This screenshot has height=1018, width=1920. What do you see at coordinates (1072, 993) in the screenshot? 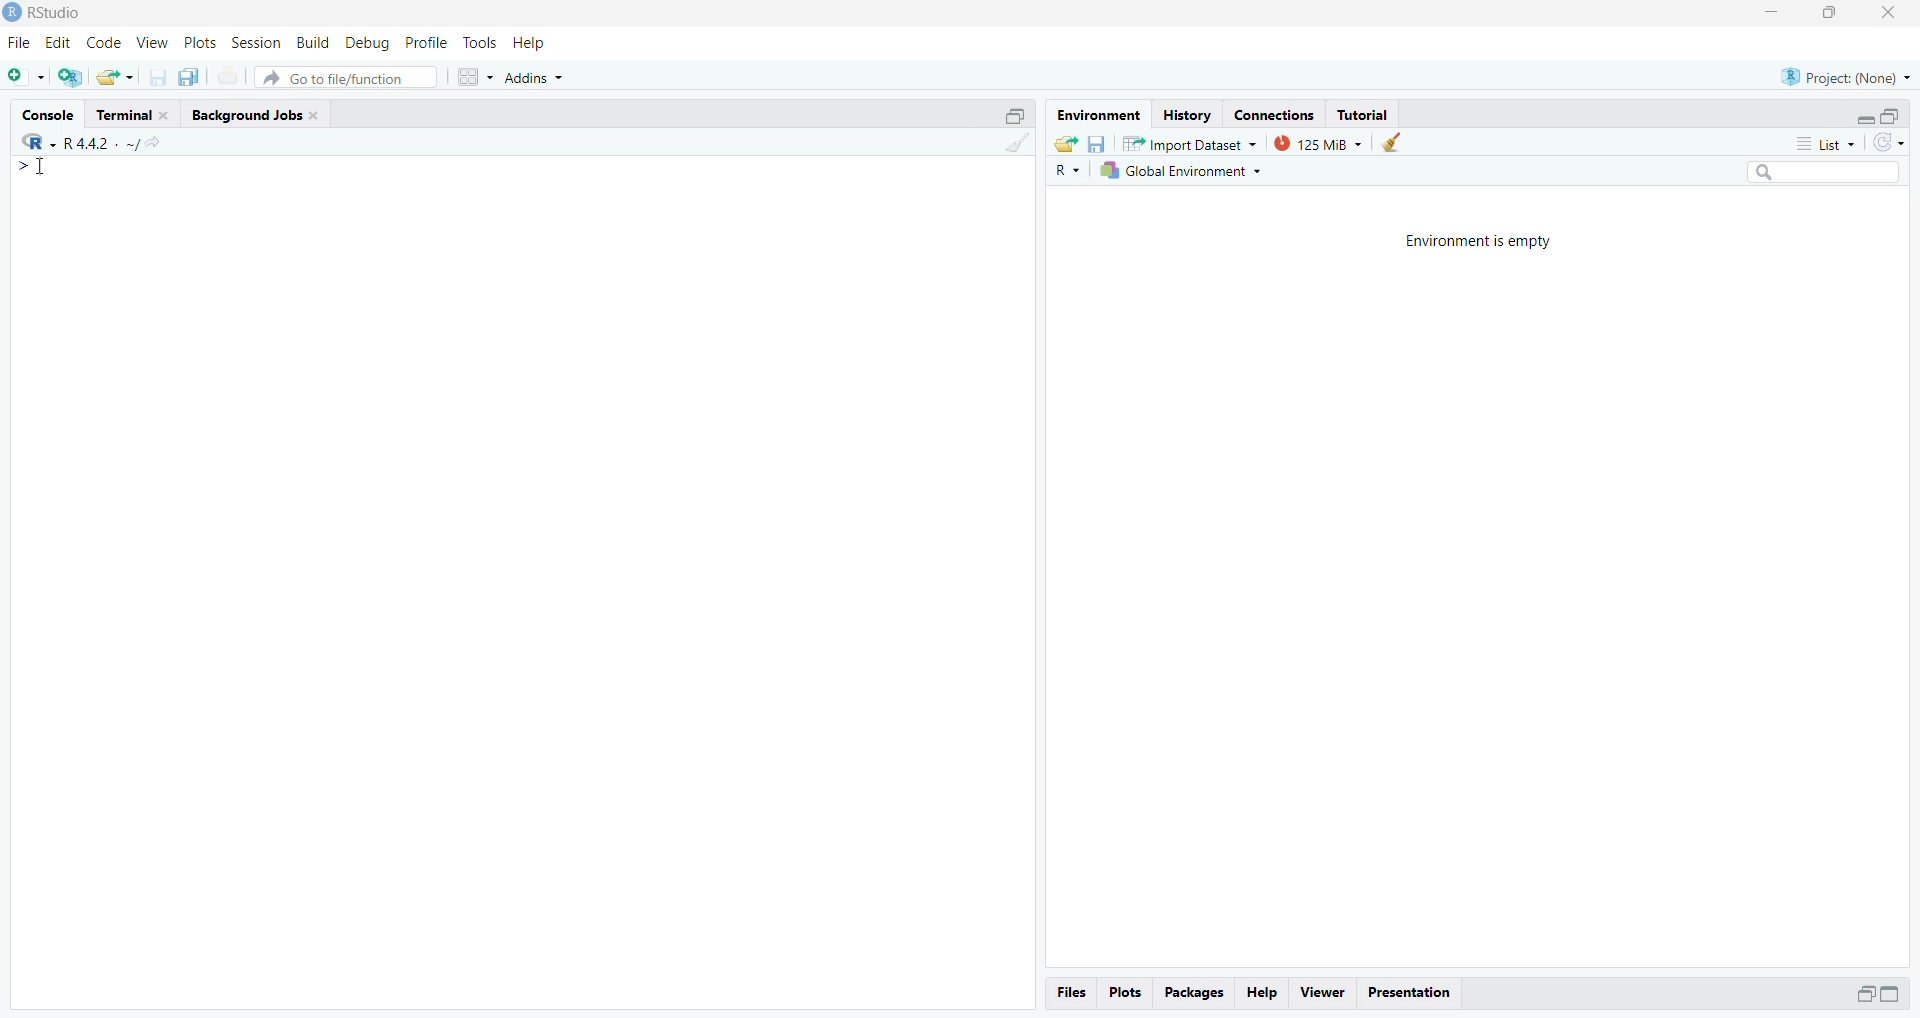
I see `Files` at bounding box center [1072, 993].